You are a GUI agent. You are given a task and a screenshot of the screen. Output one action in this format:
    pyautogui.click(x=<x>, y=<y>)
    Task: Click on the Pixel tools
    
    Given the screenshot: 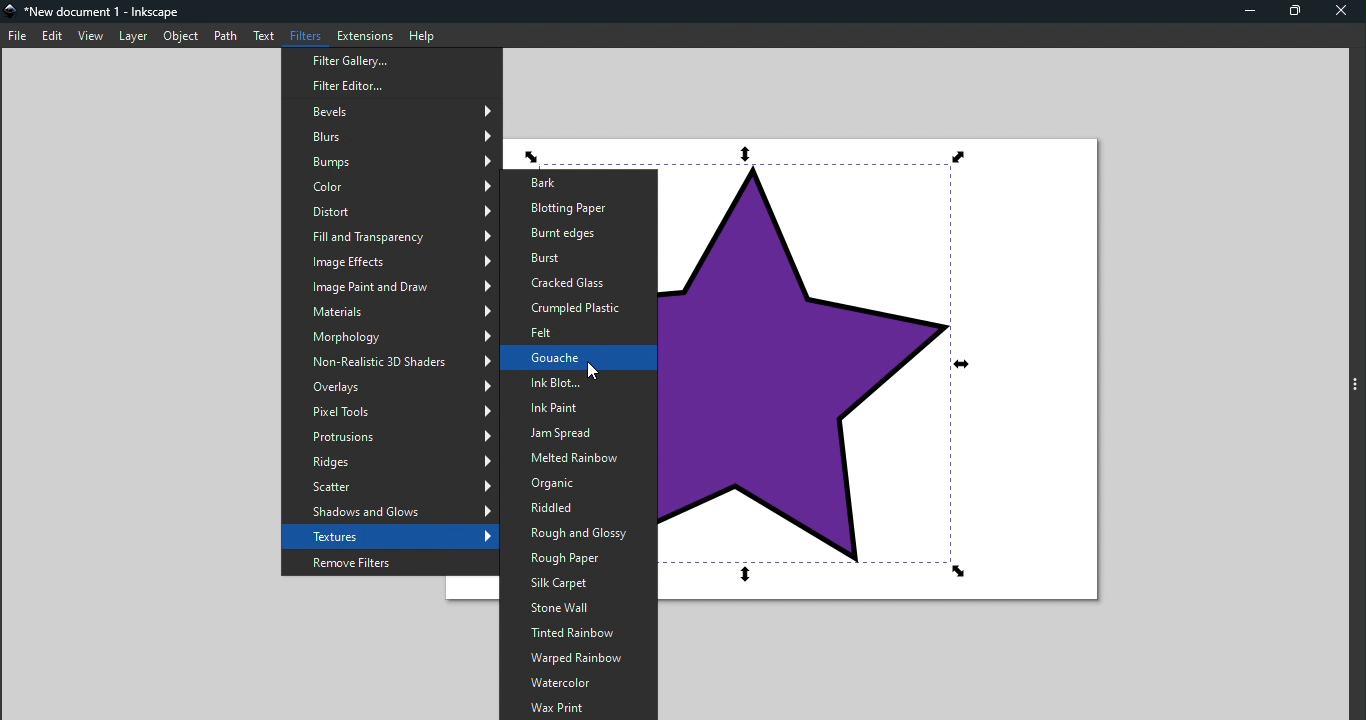 What is the action you would take?
    pyautogui.click(x=392, y=412)
    